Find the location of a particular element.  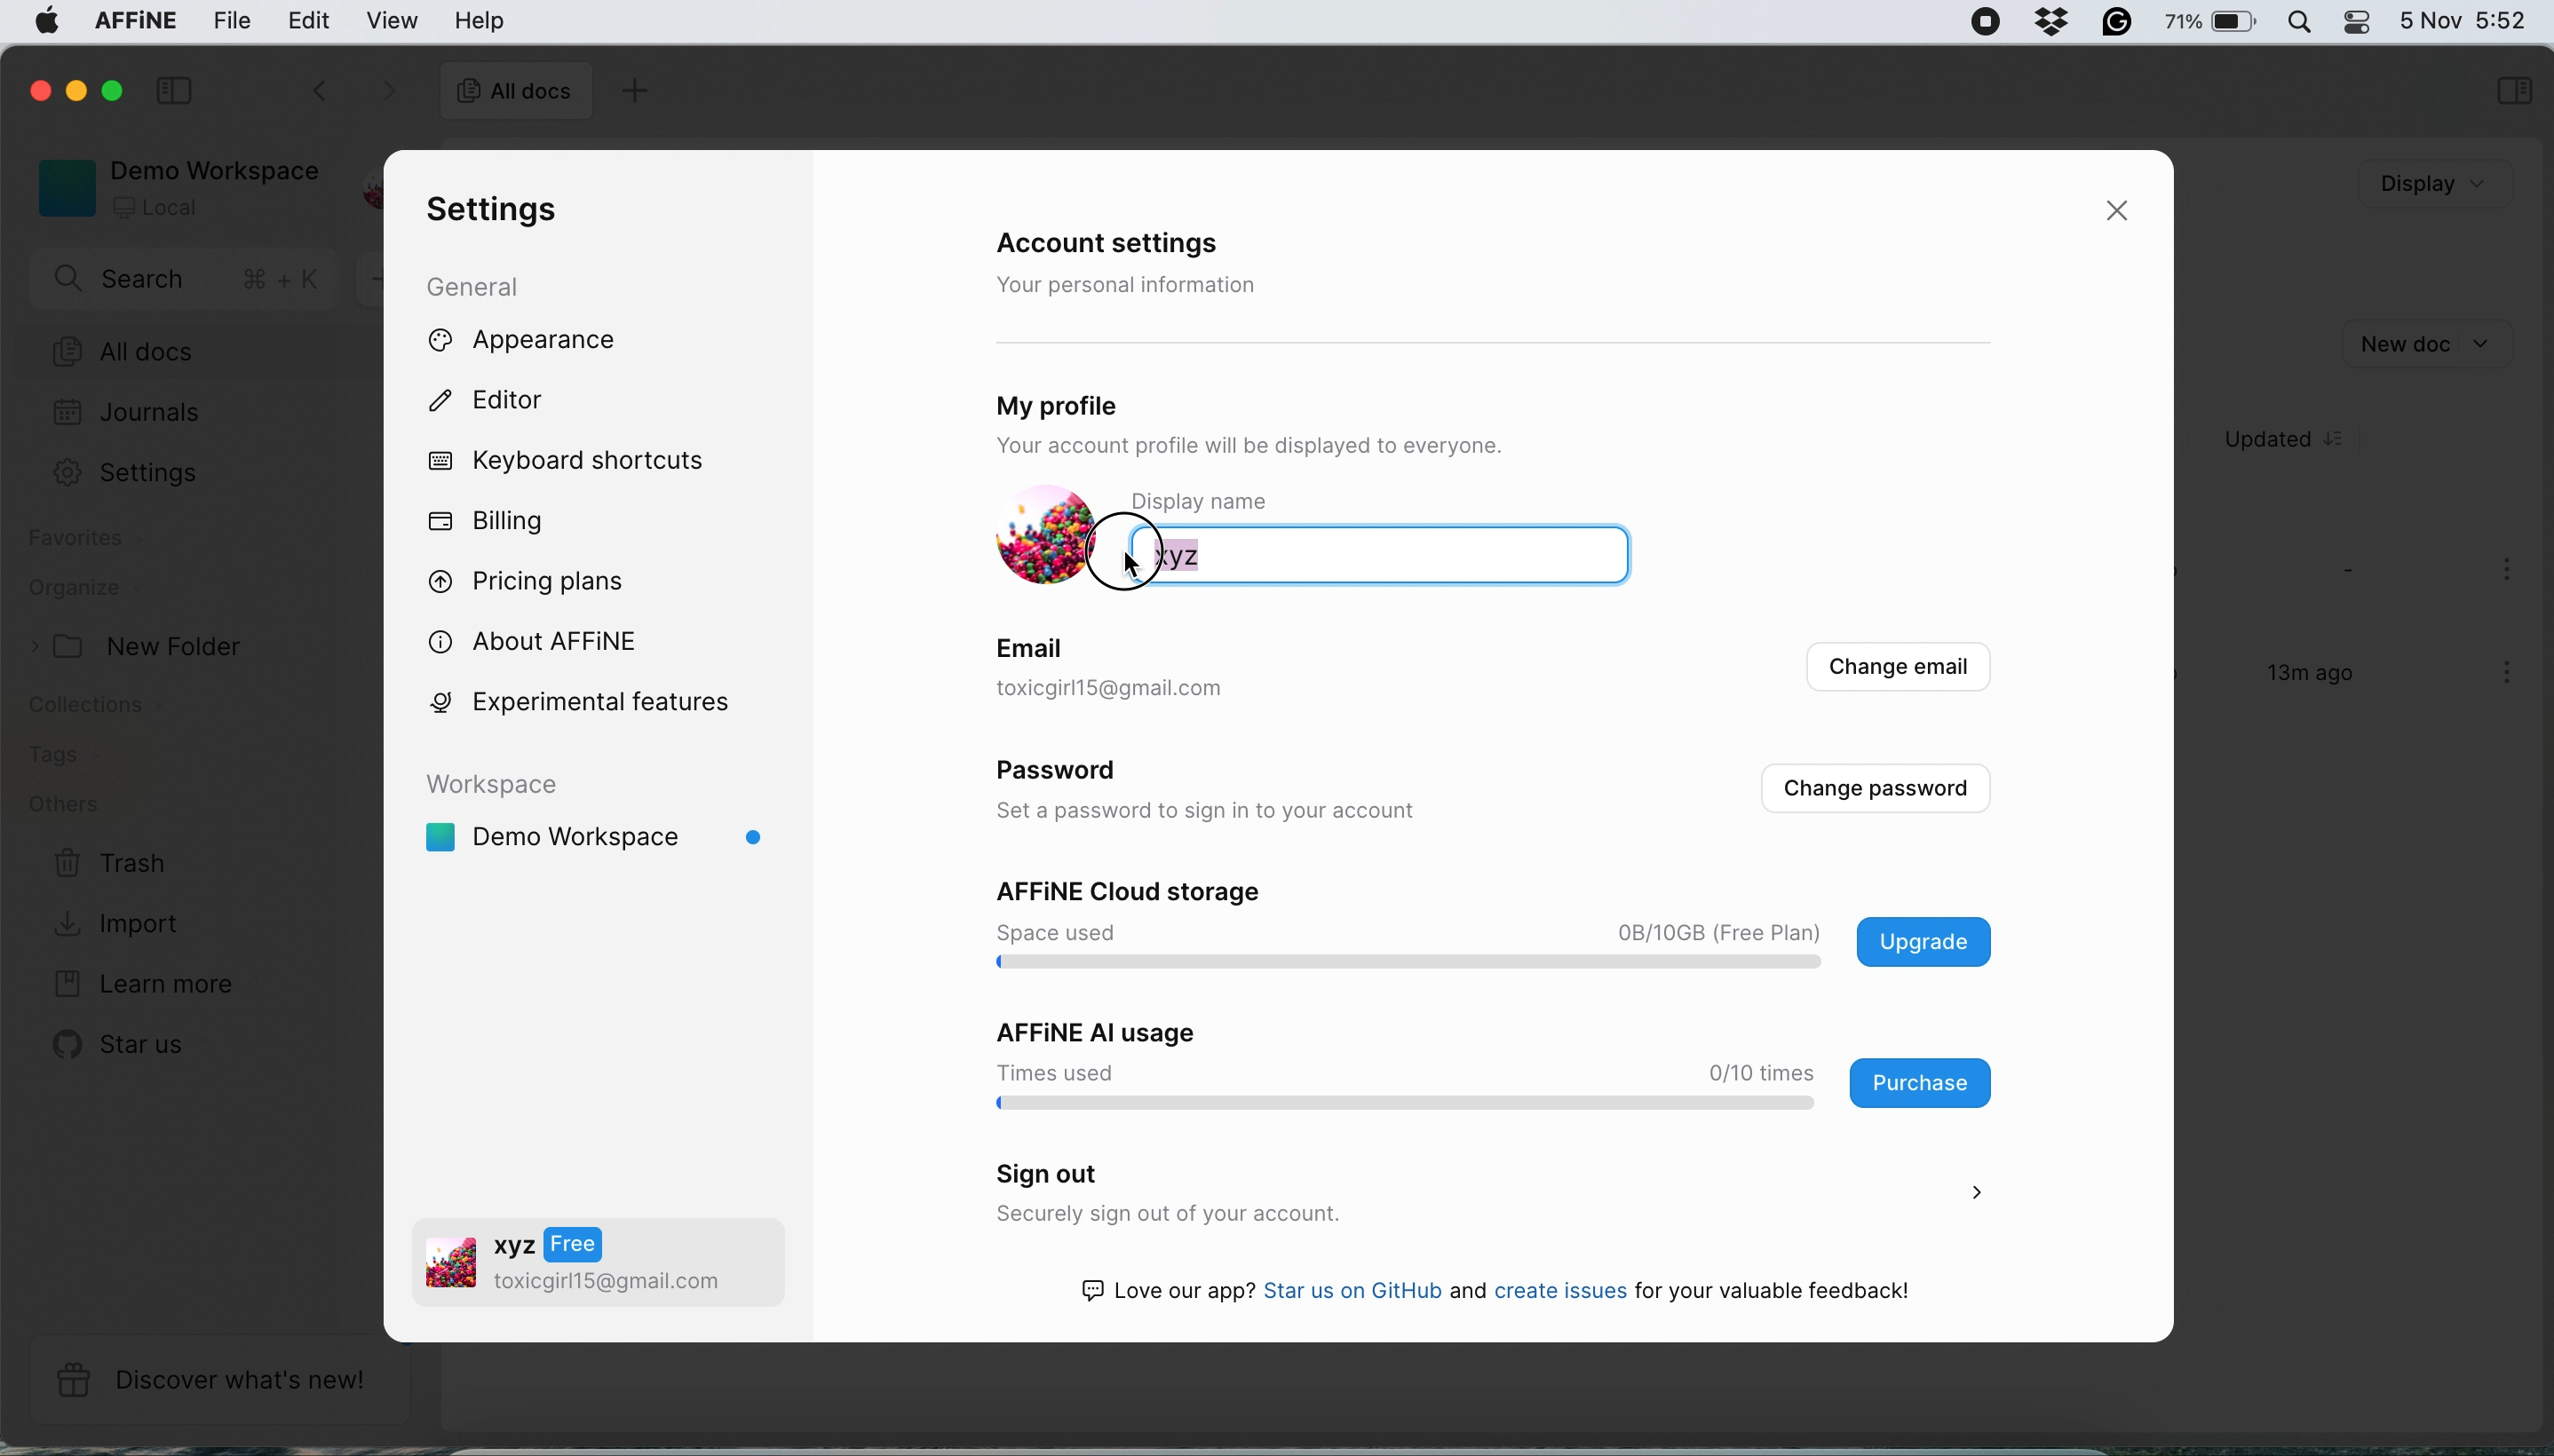

account settings is located at coordinates (1123, 245).